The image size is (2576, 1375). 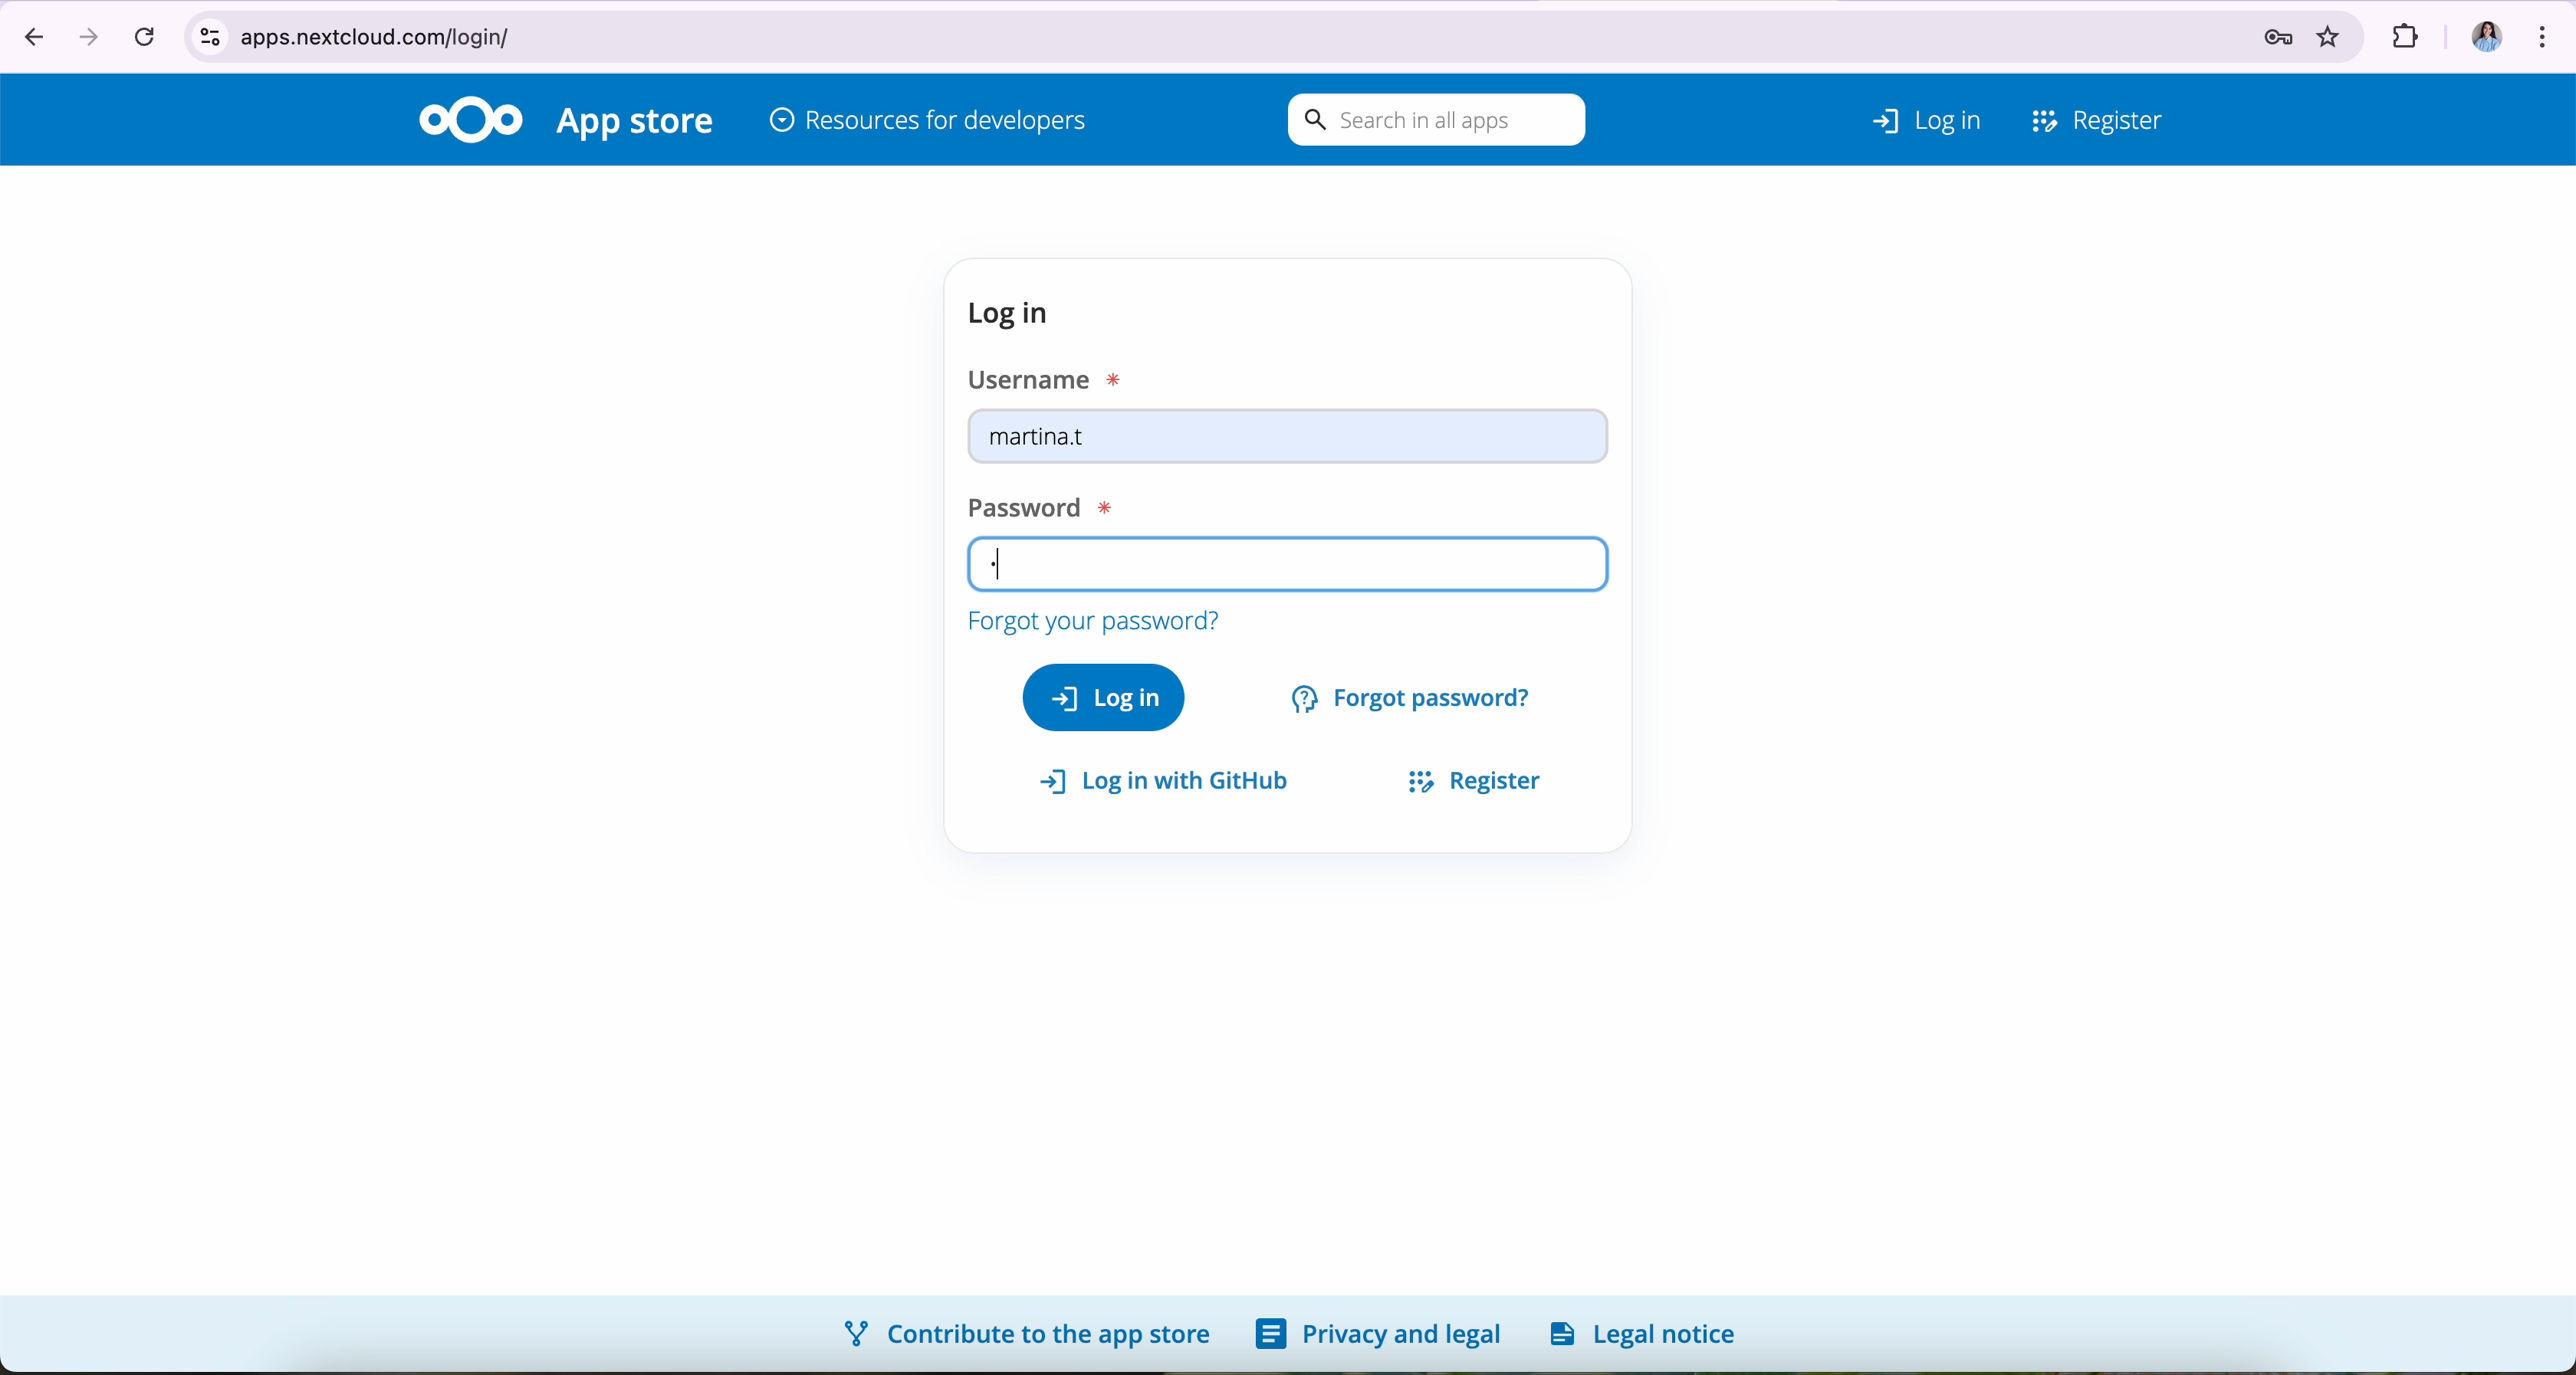 What do you see at coordinates (1900, 115) in the screenshot?
I see `Log in` at bounding box center [1900, 115].